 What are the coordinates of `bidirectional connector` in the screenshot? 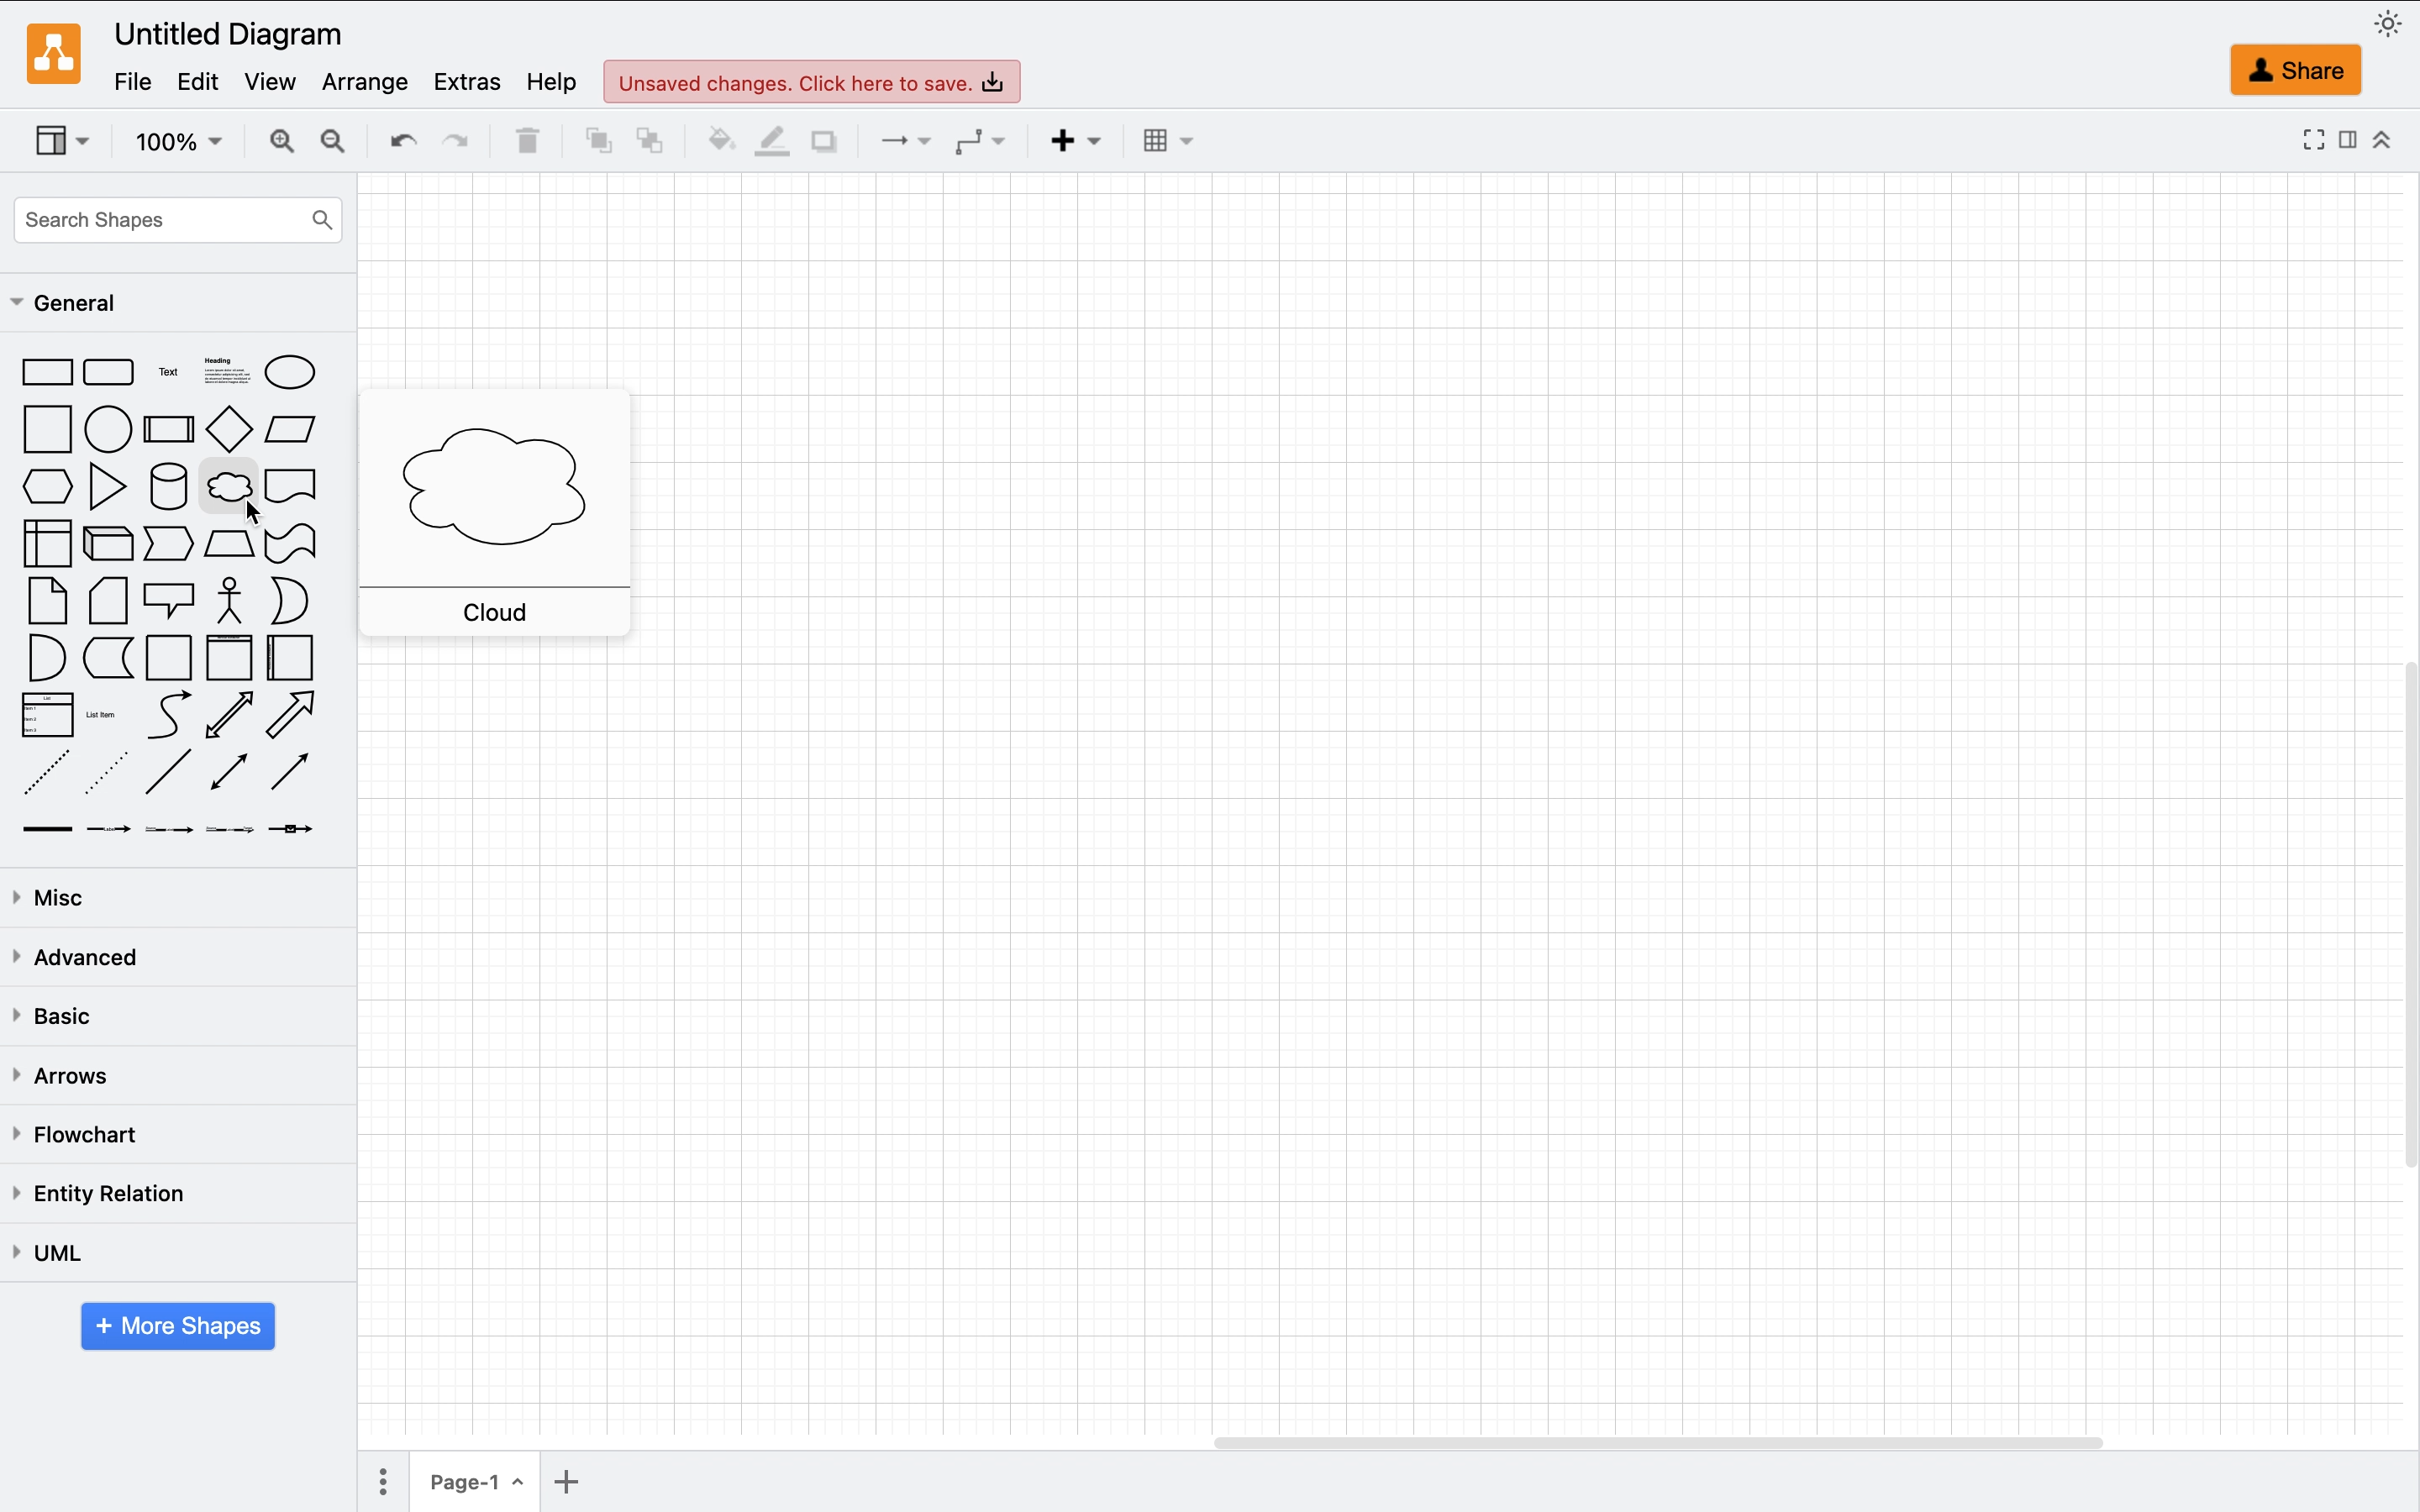 It's located at (231, 773).